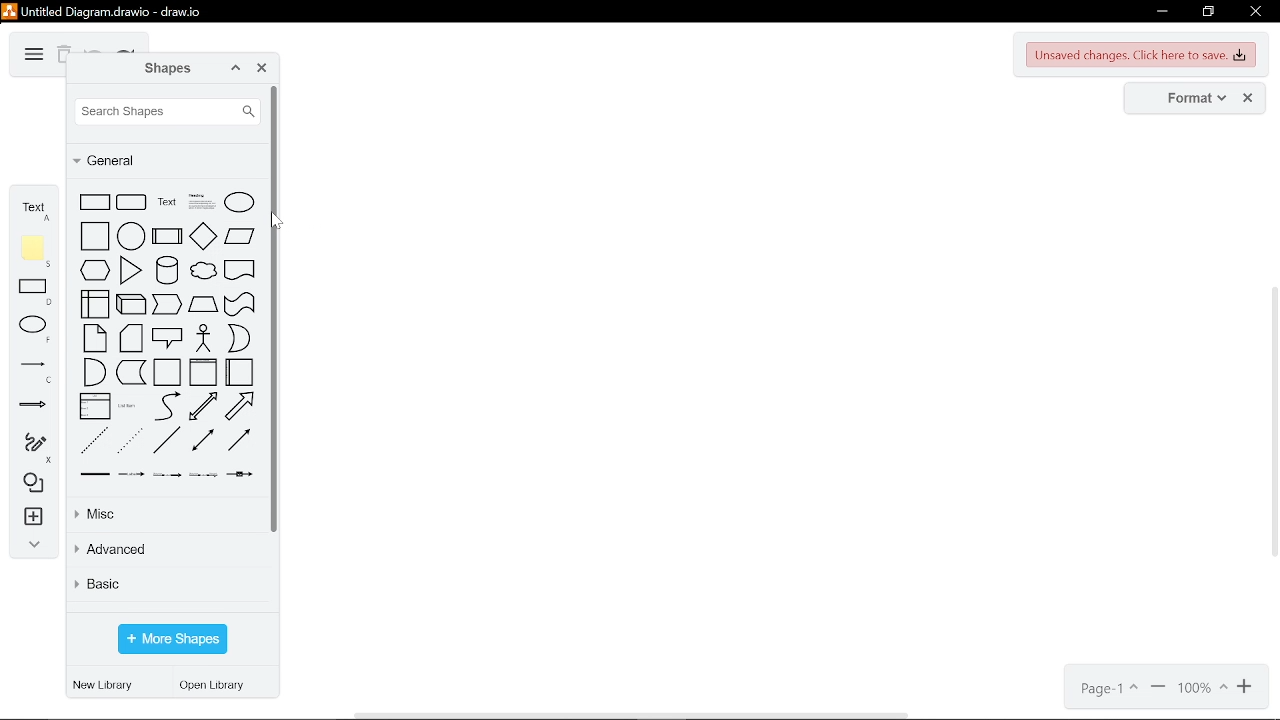 The image size is (1280, 720). What do you see at coordinates (168, 475) in the screenshot?
I see `connector with 2 labels` at bounding box center [168, 475].